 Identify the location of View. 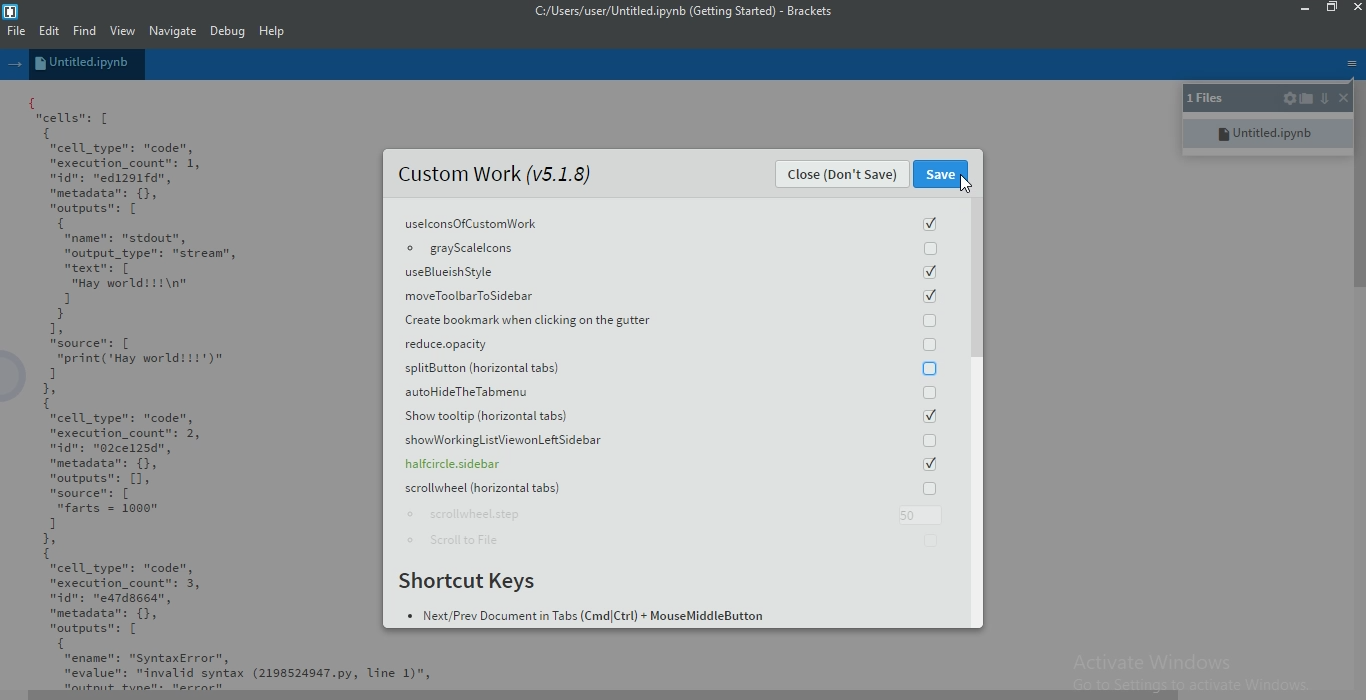
(124, 30).